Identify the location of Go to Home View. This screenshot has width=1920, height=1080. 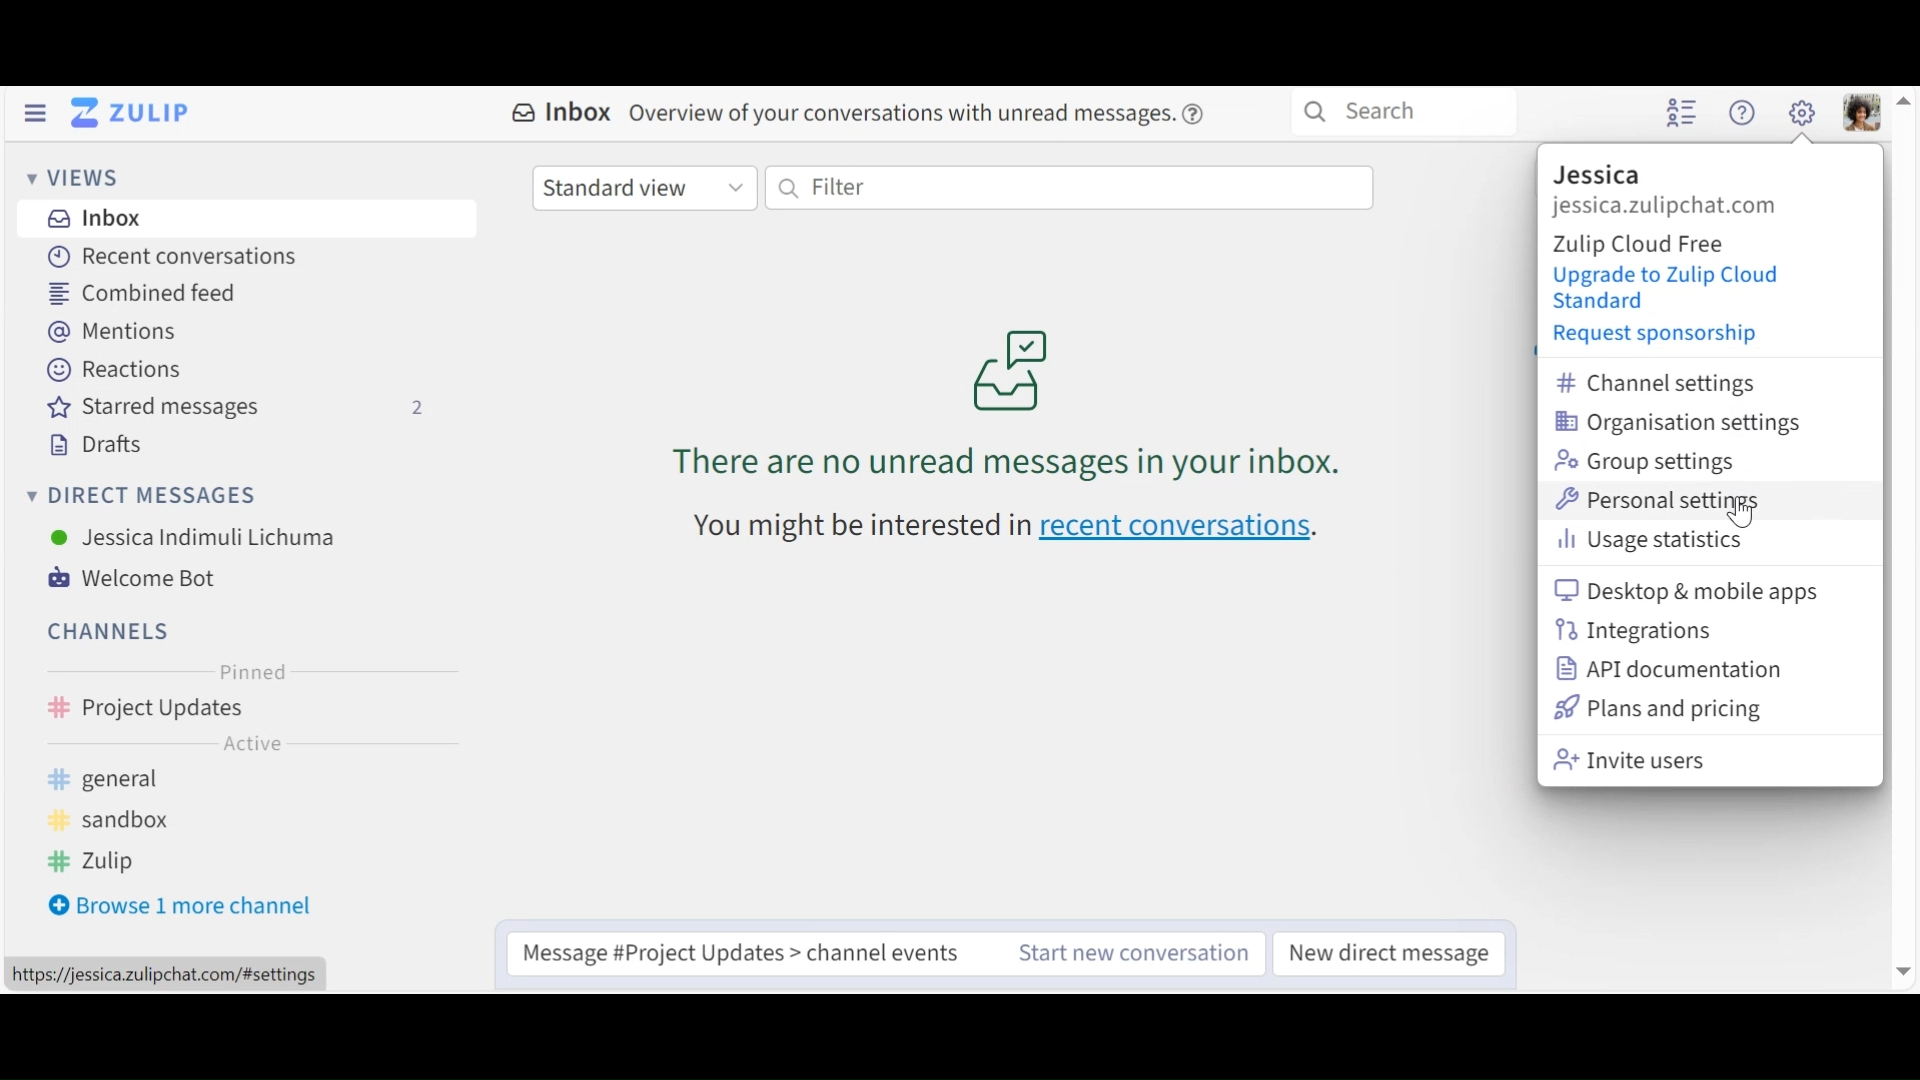
(137, 113).